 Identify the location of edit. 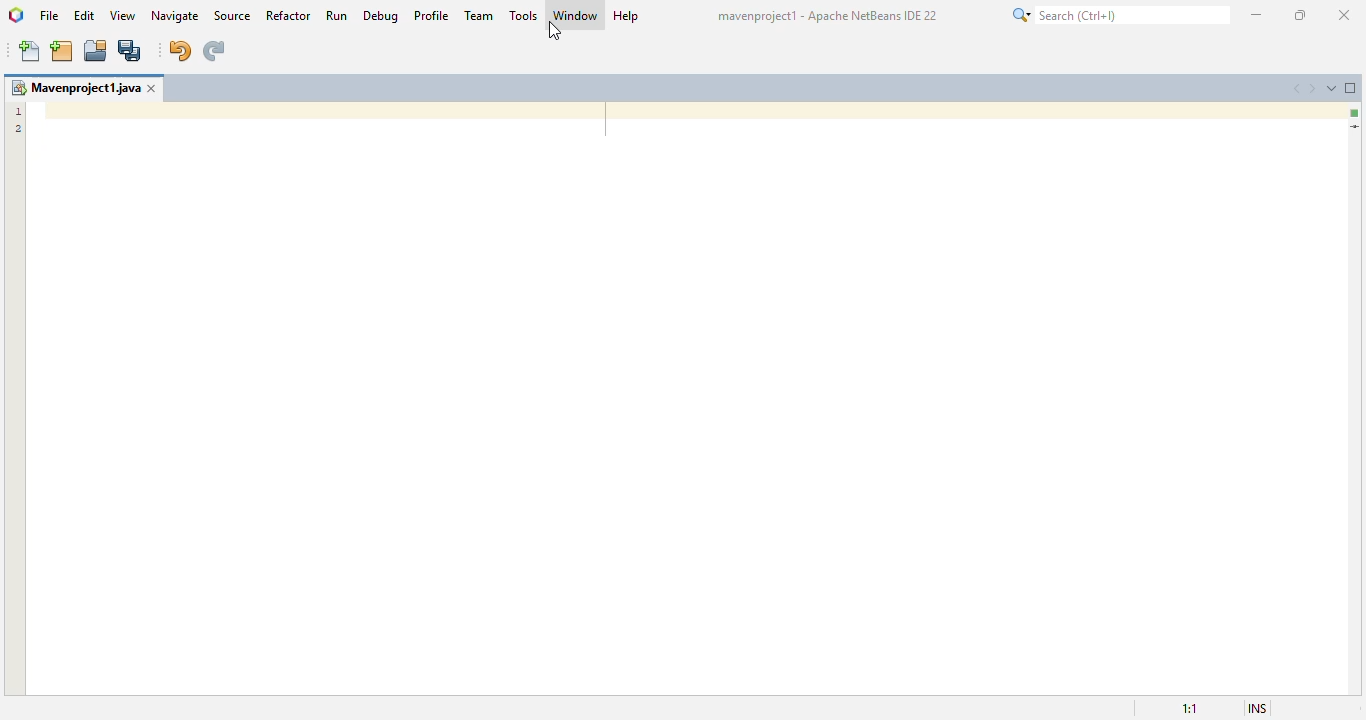
(85, 14).